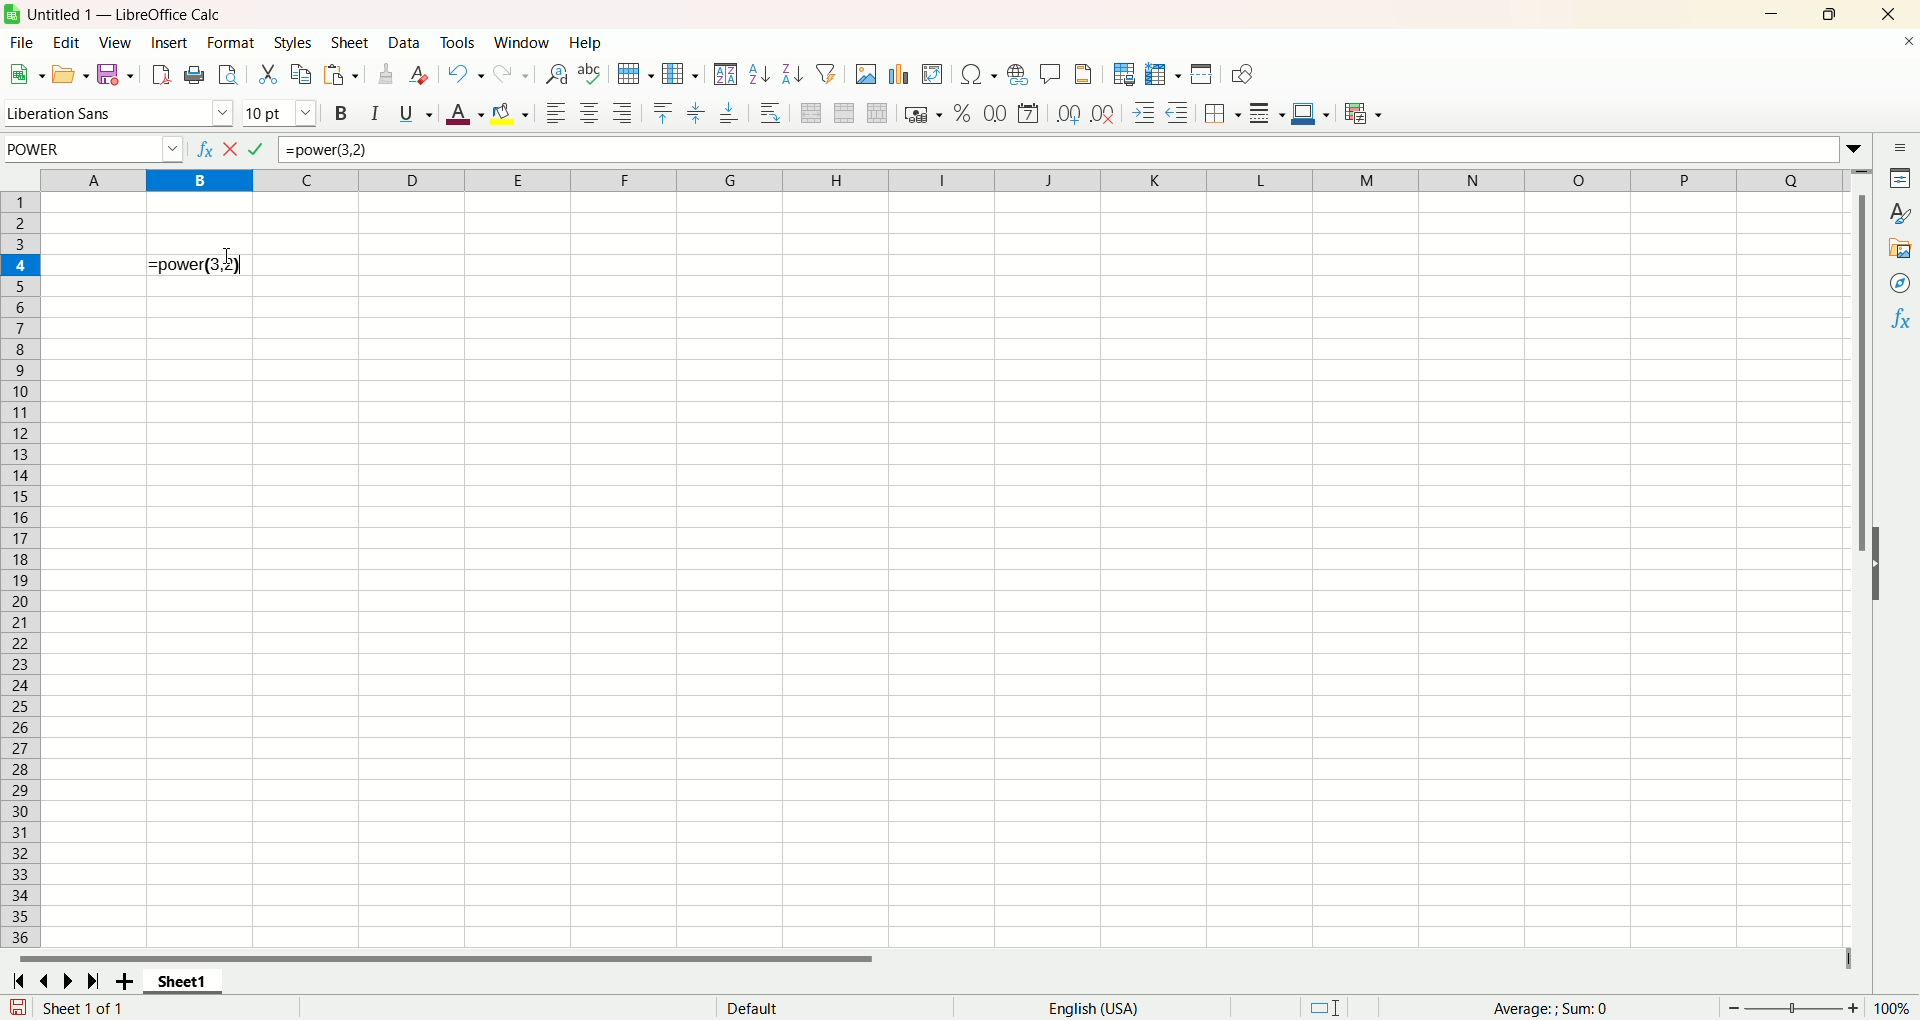 The image size is (1920, 1020). I want to click on Untitled 1 - LibreOffice Calc, so click(136, 12).